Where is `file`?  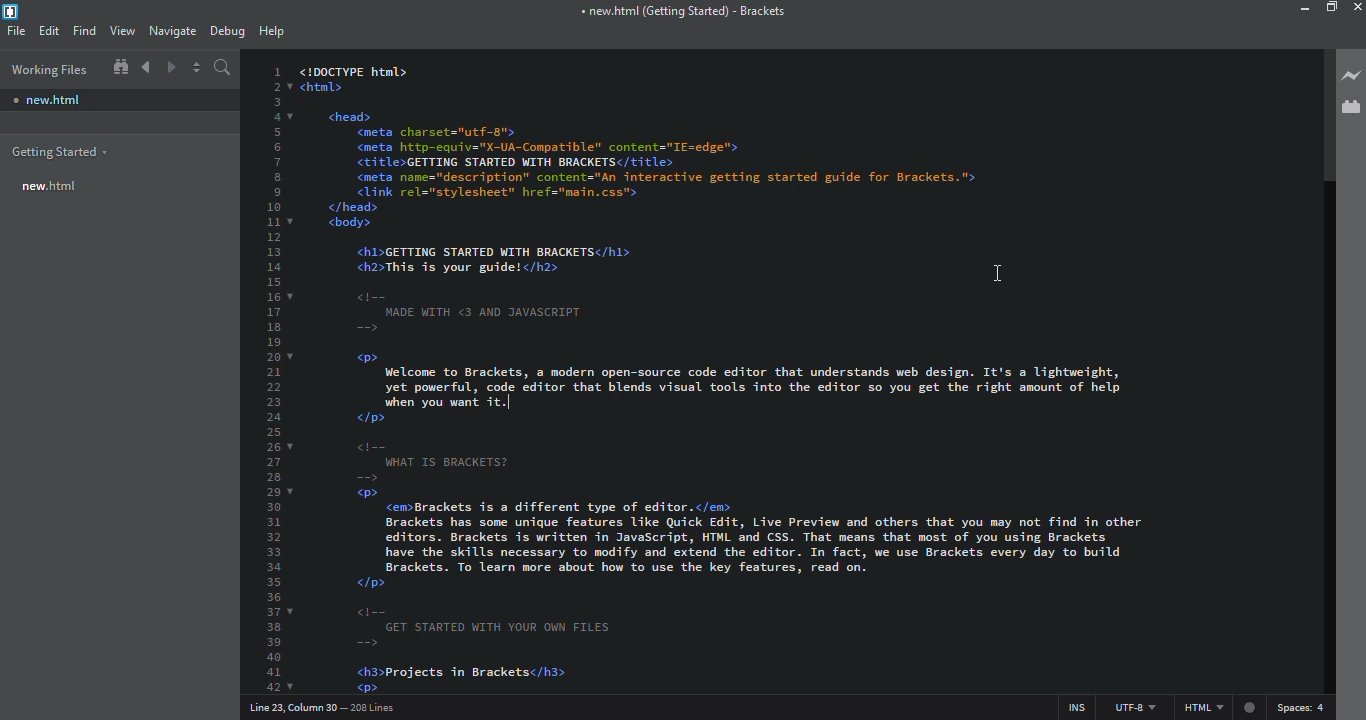
file is located at coordinates (17, 29).